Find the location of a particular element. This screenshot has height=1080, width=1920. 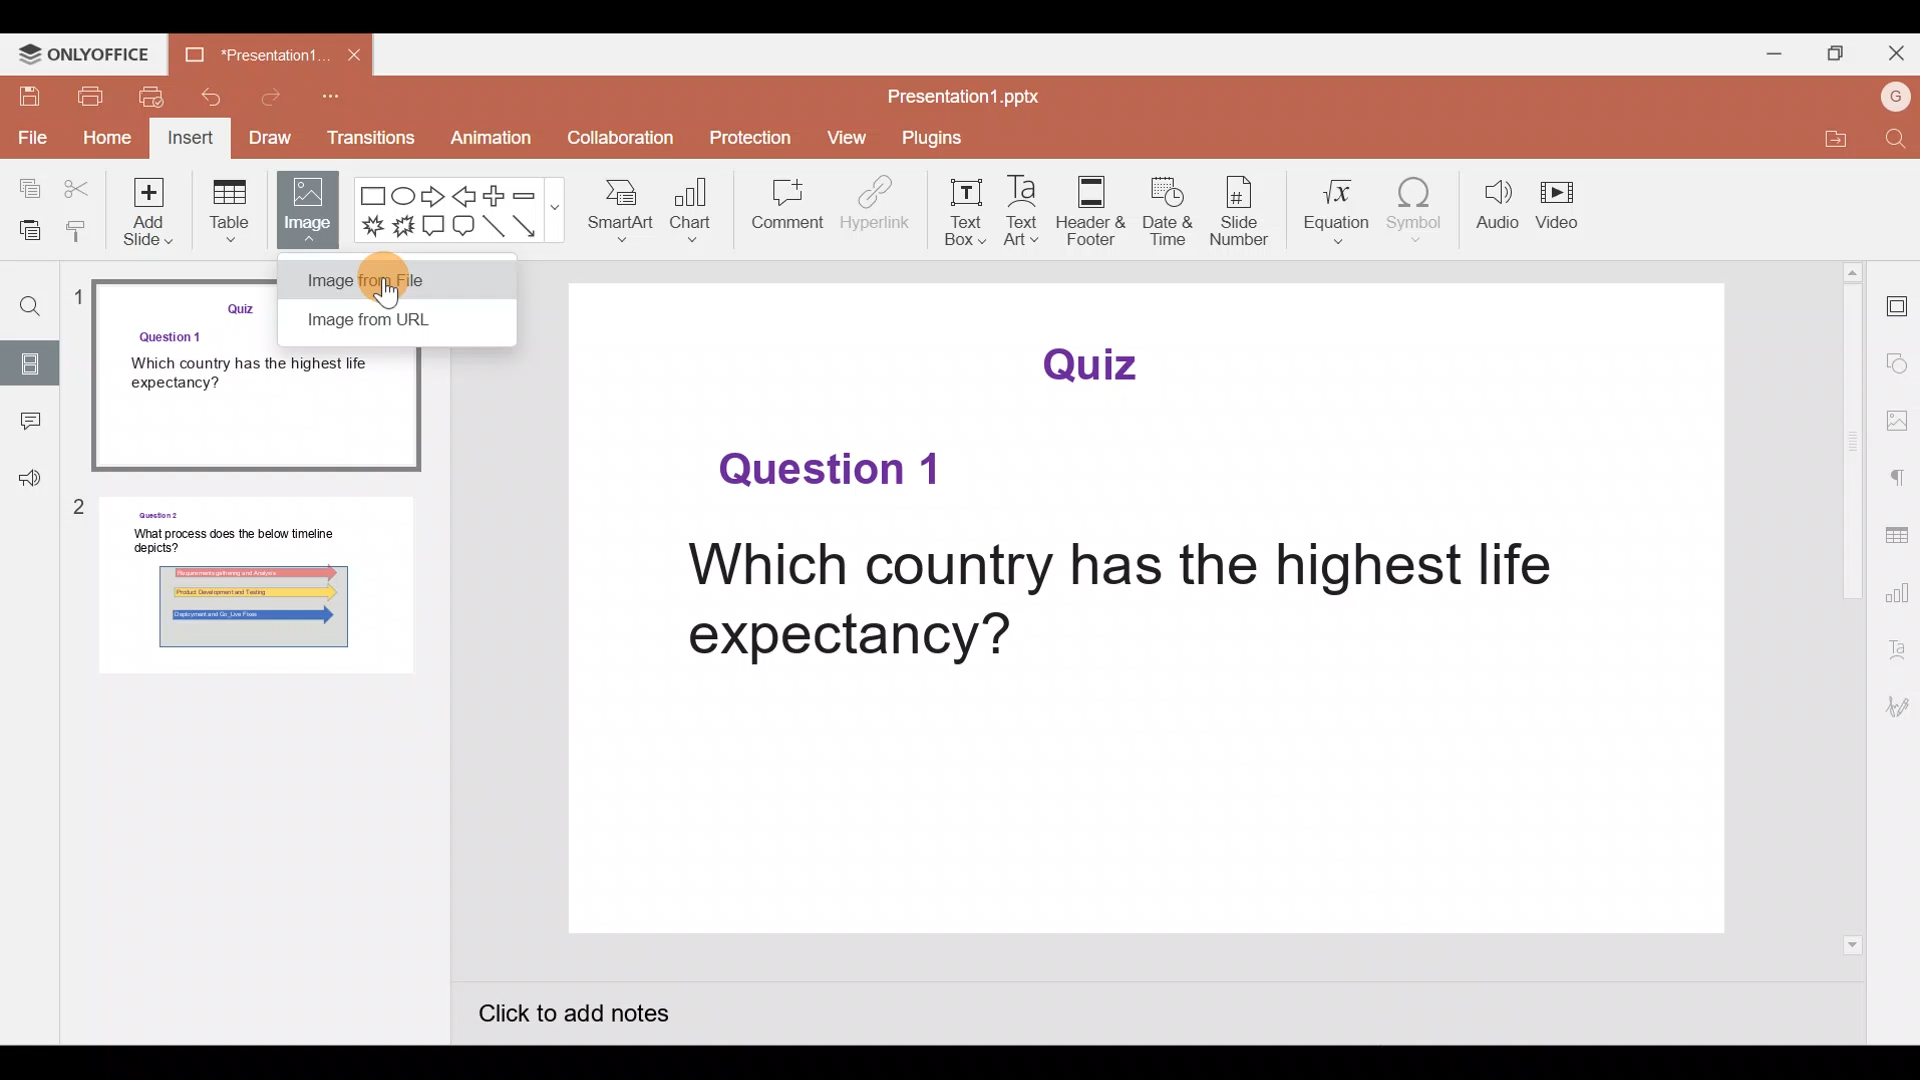

Print file is located at coordinates (94, 99).